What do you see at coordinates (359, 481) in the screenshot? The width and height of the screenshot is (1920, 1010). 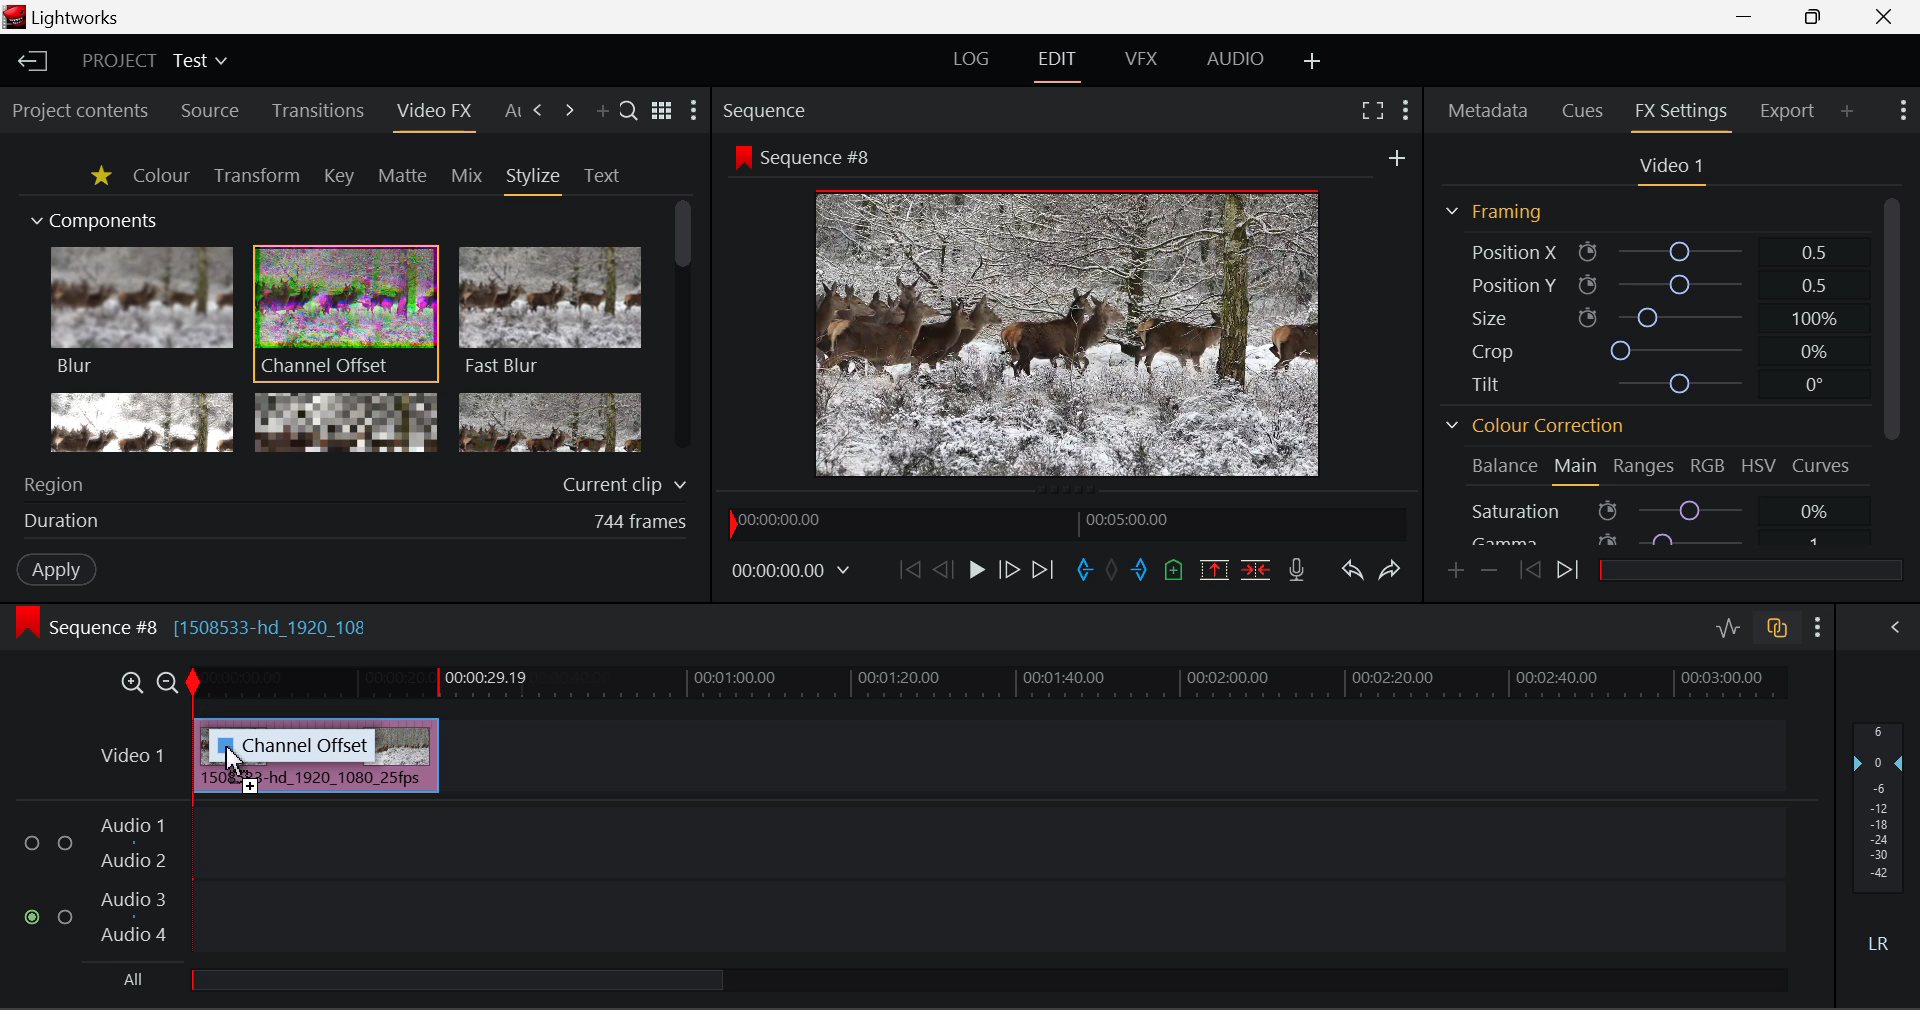 I see `Region` at bounding box center [359, 481].